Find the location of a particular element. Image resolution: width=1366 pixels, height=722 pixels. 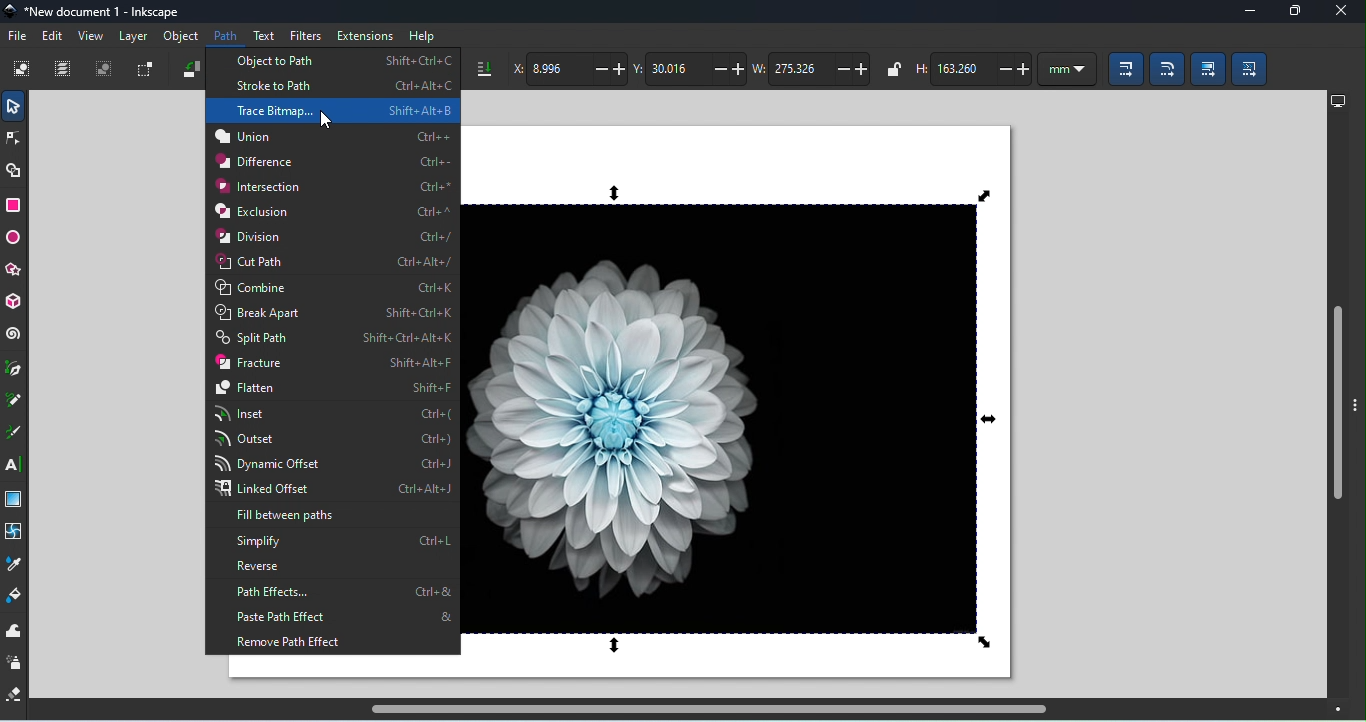

Path is located at coordinates (227, 35).